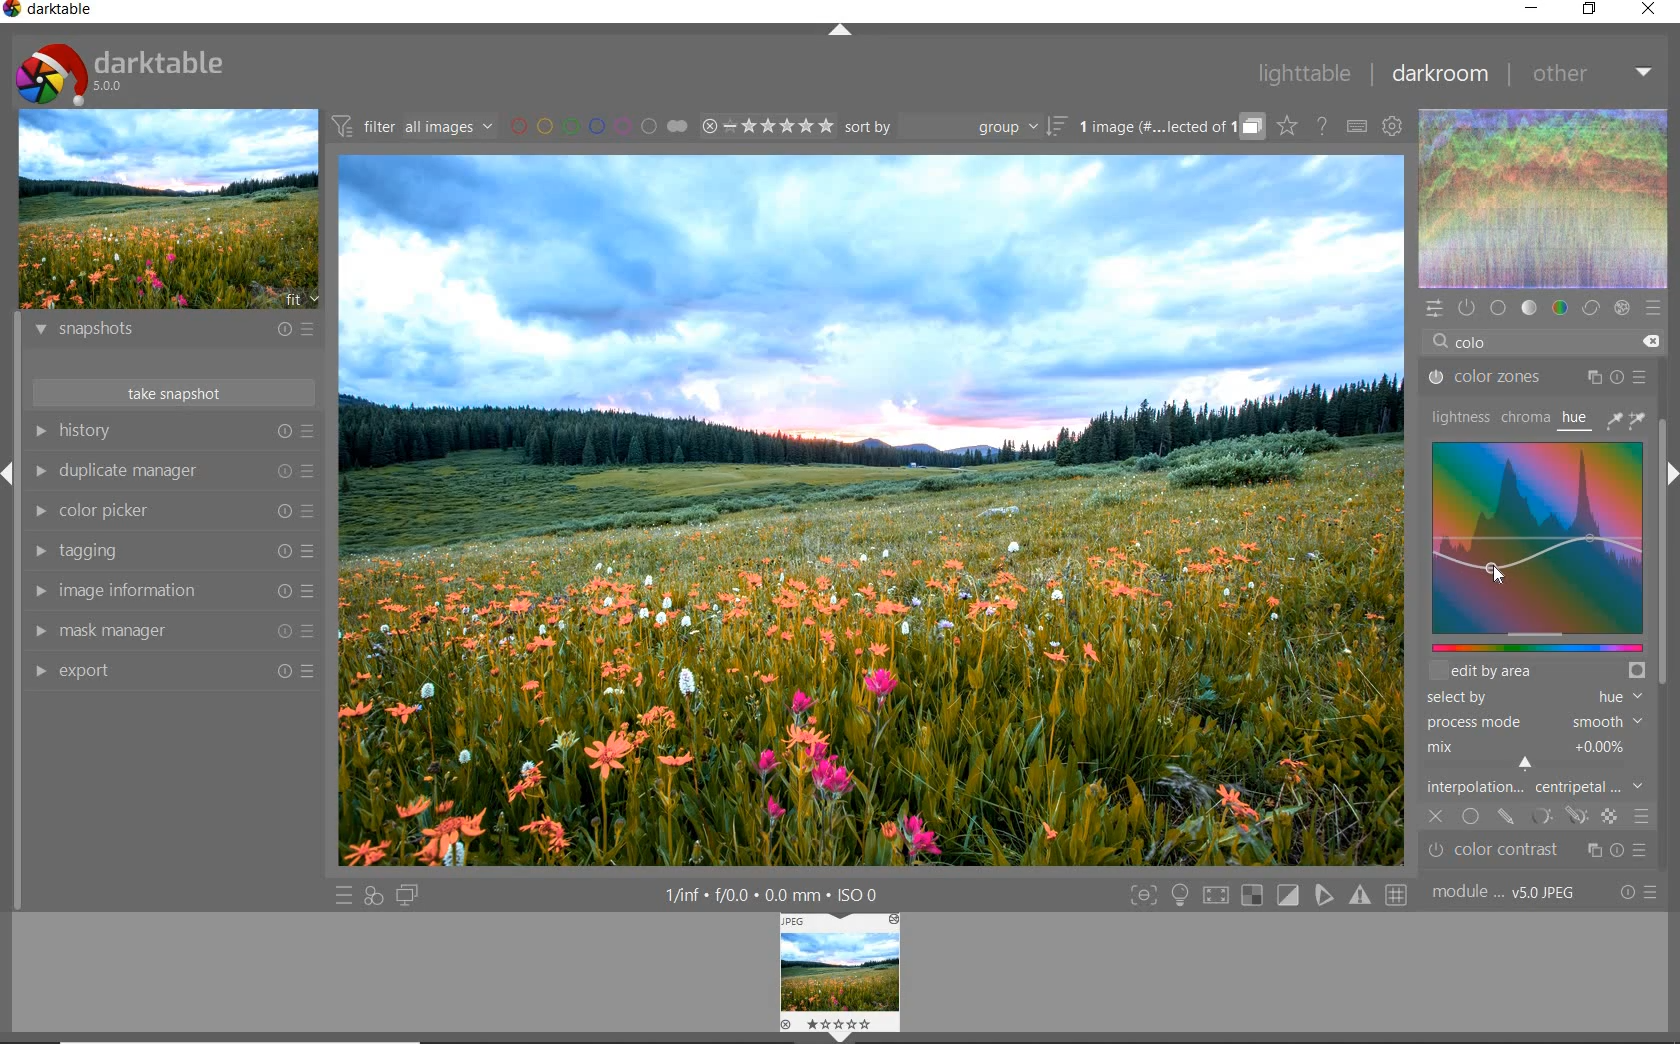  I want to click on COLO, so click(1496, 344).